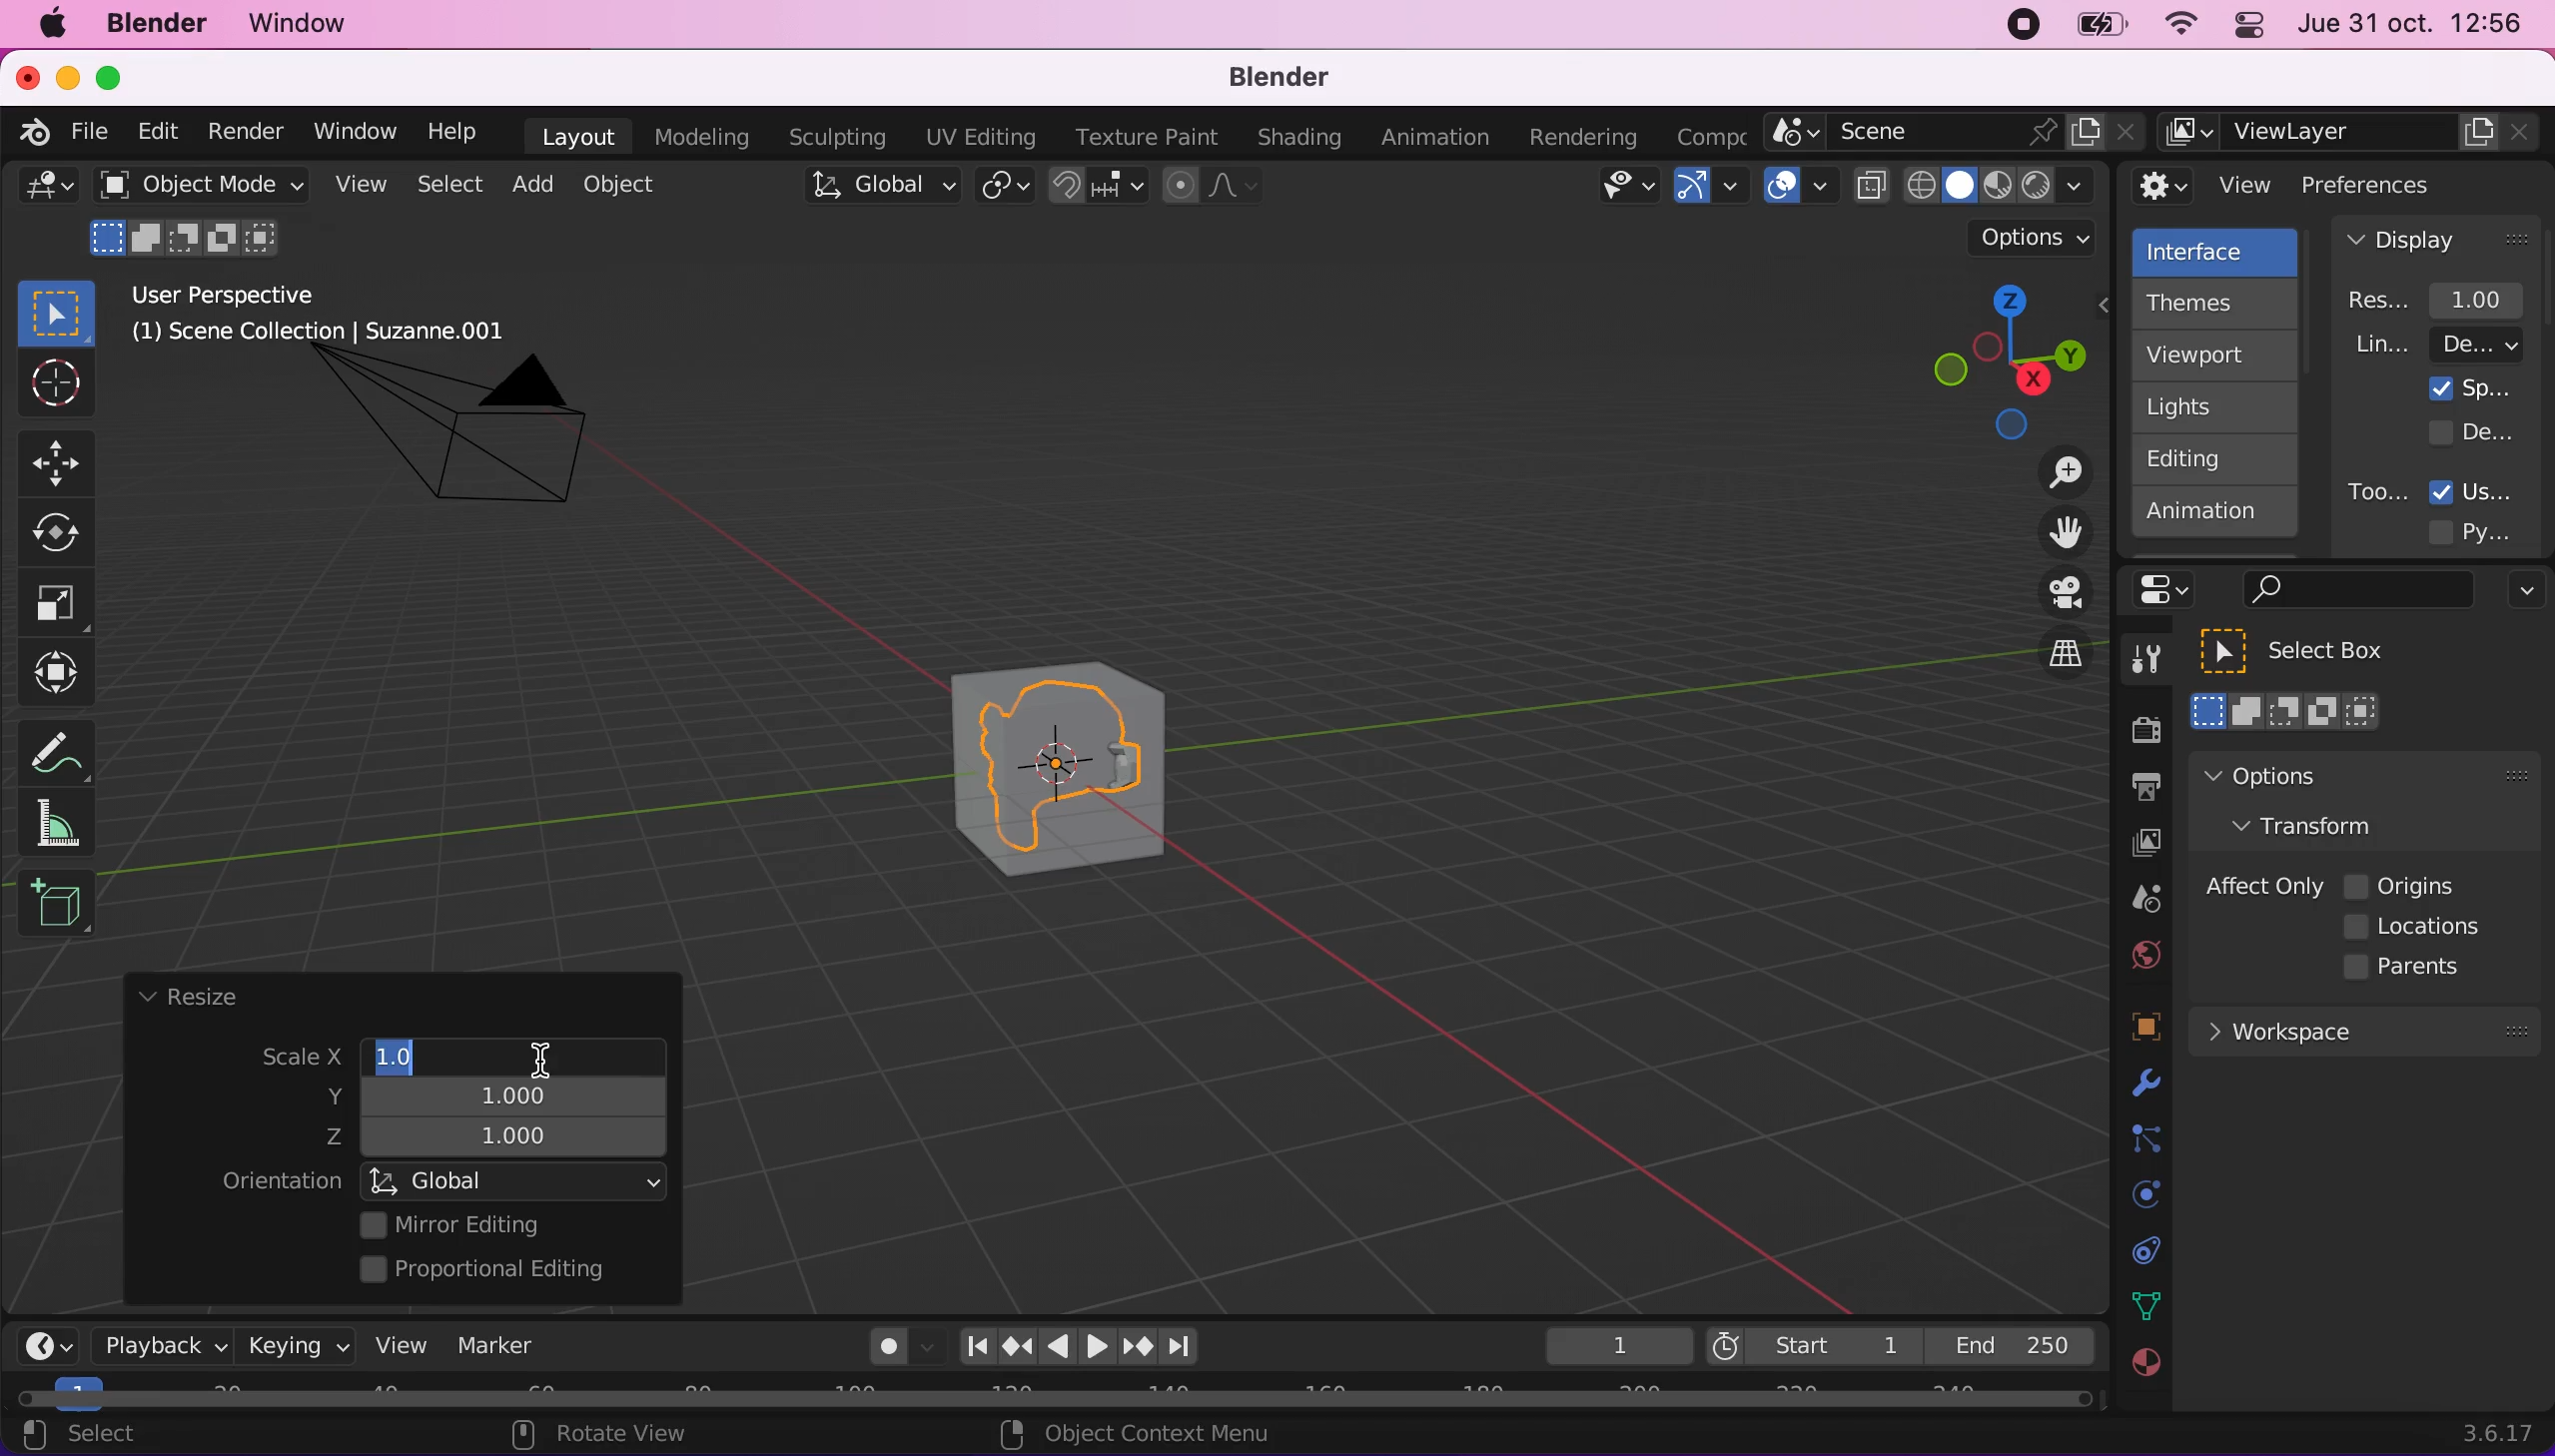 The image size is (2555, 1456). What do you see at coordinates (2402, 883) in the screenshot?
I see `origins` at bounding box center [2402, 883].